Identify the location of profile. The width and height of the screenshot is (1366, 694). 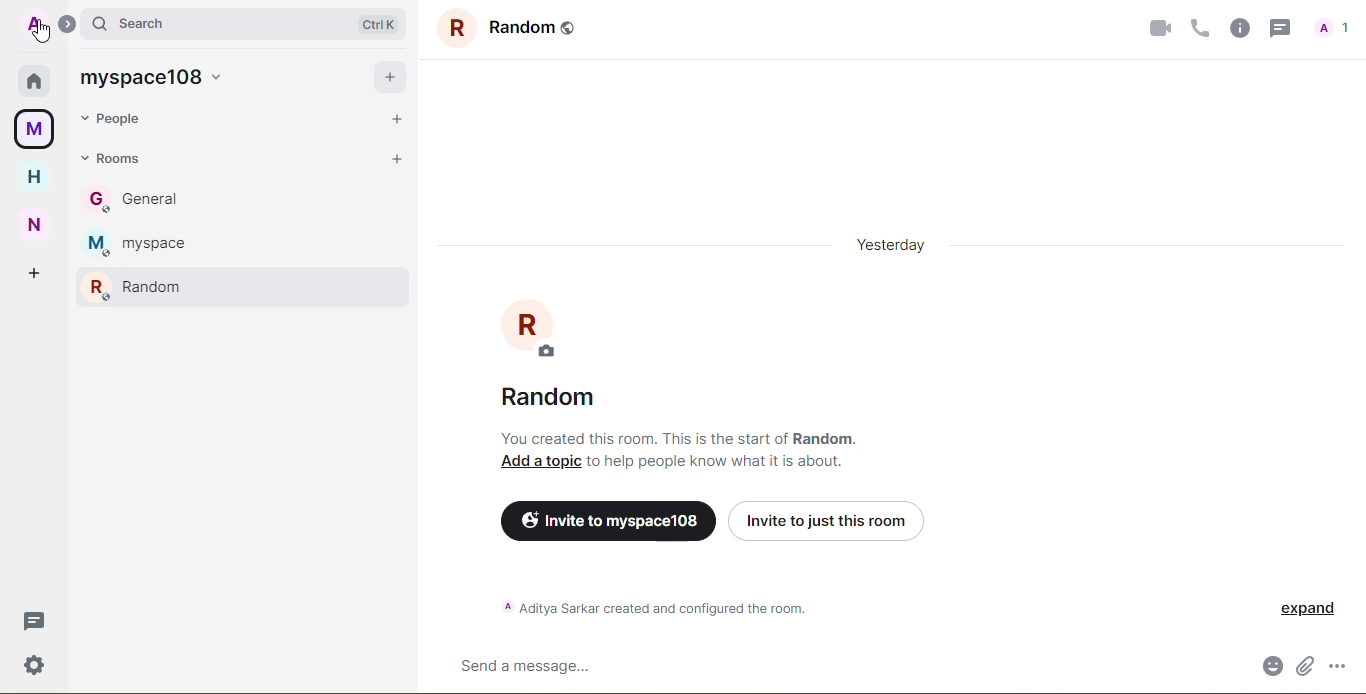
(533, 328).